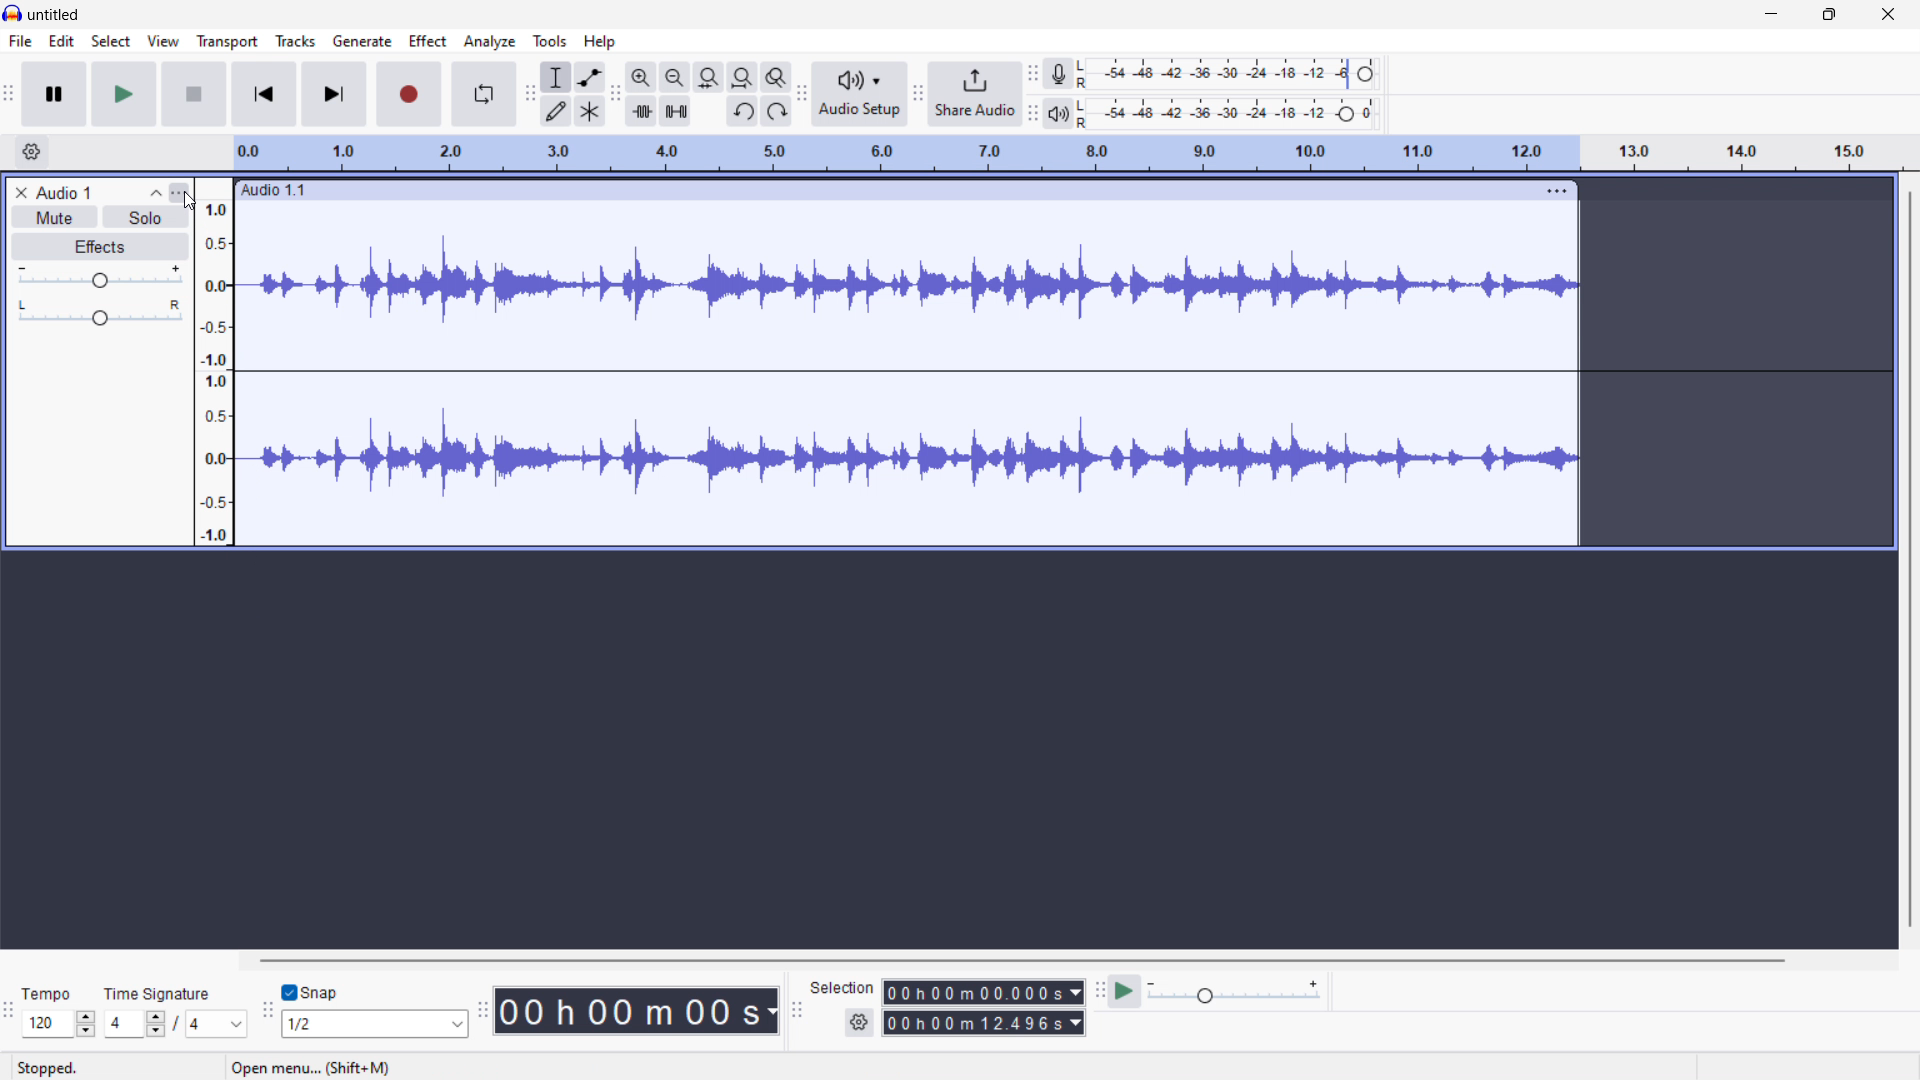 The width and height of the screenshot is (1920, 1080). Describe the element at coordinates (599, 42) in the screenshot. I see `help` at that location.